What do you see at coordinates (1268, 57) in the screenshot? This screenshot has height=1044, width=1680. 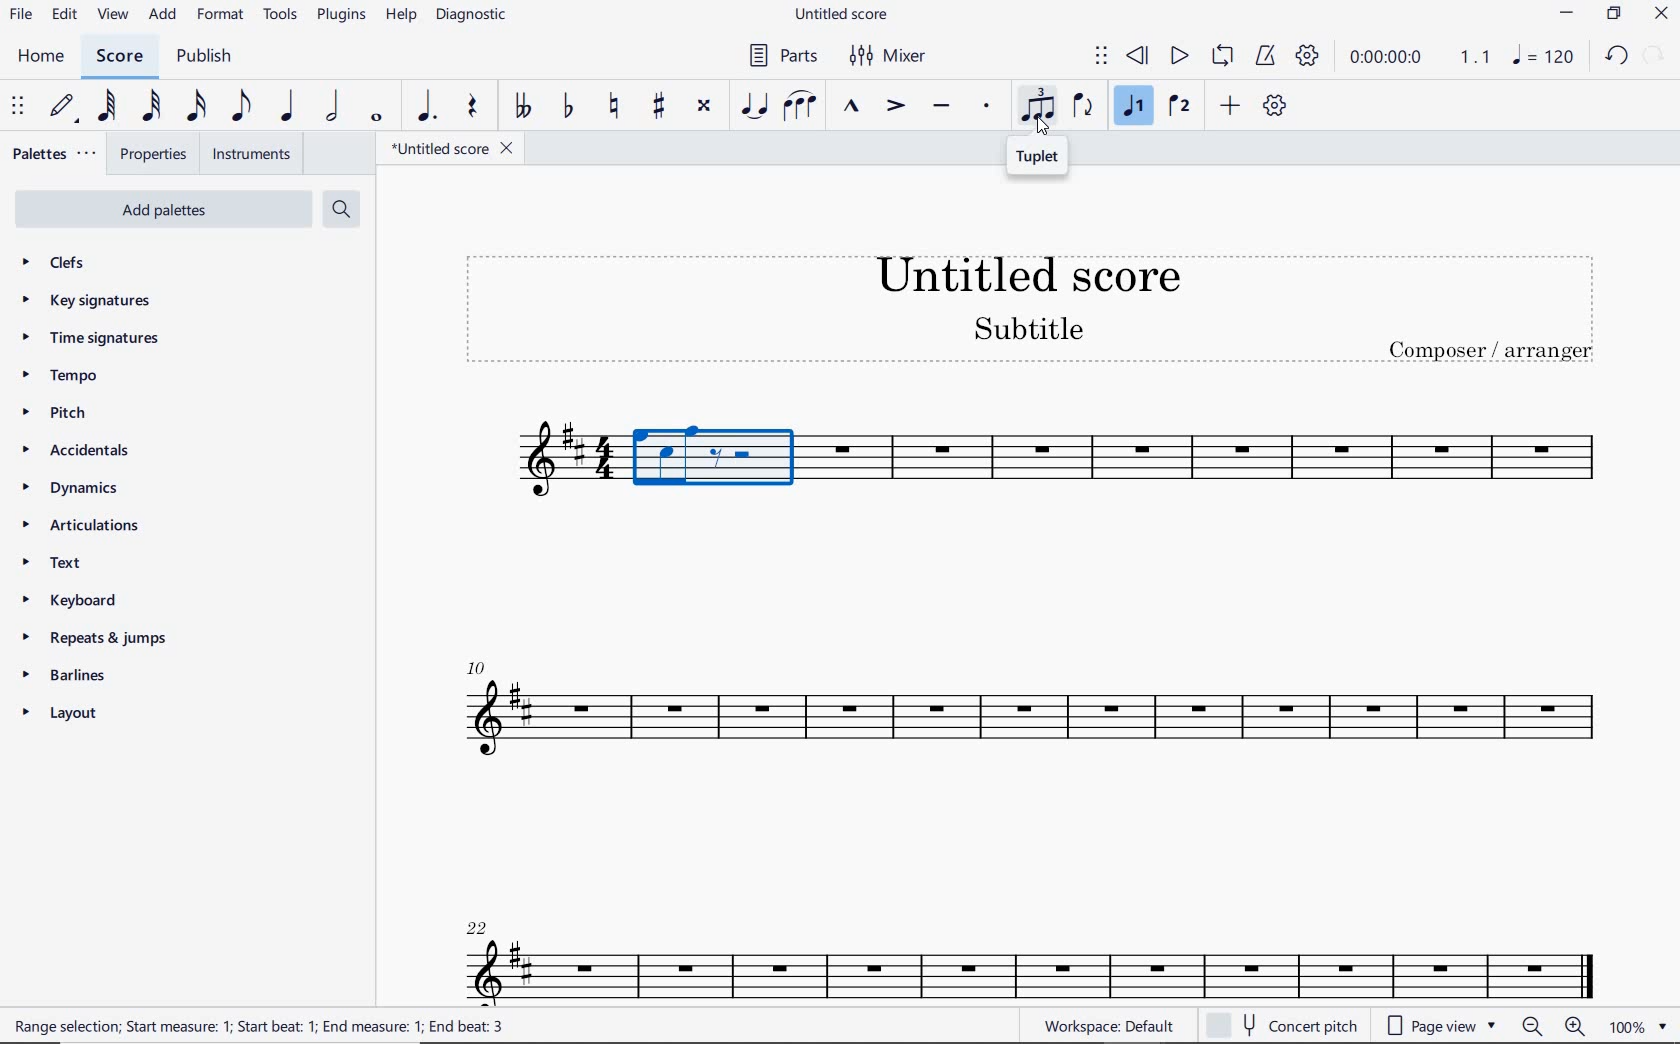 I see `METRONOME` at bounding box center [1268, 57].